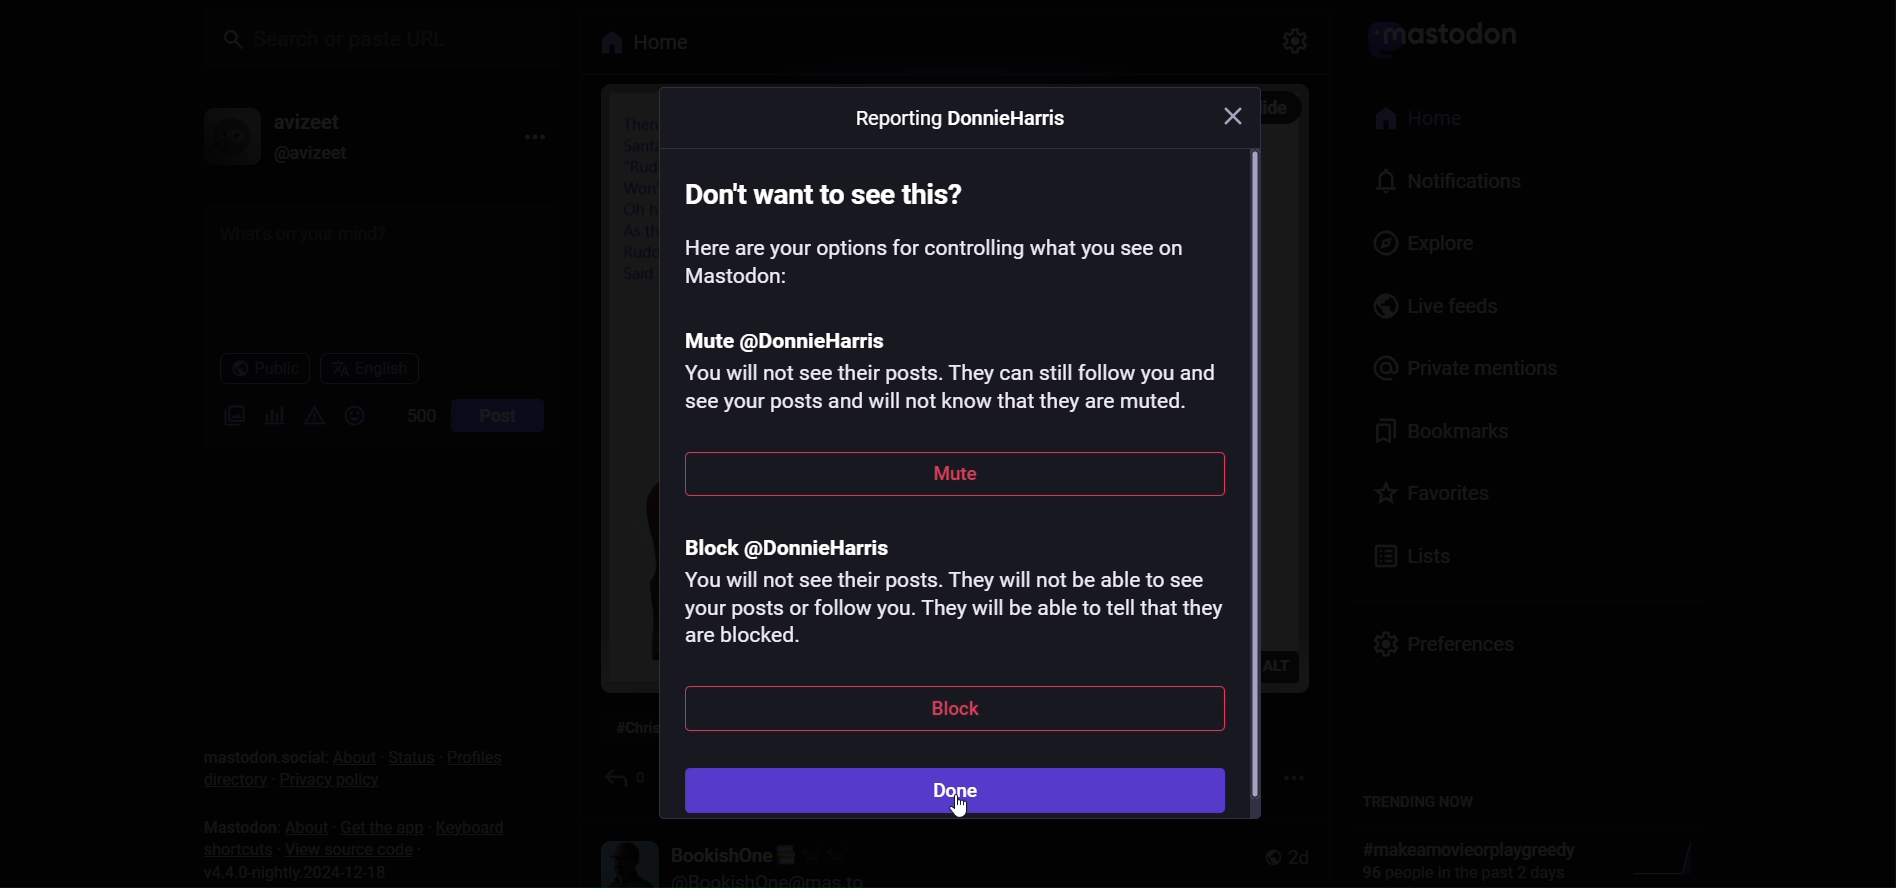  Describe the element at coordinates (374, 826) in the screenshot. I see `get the app` at that location.